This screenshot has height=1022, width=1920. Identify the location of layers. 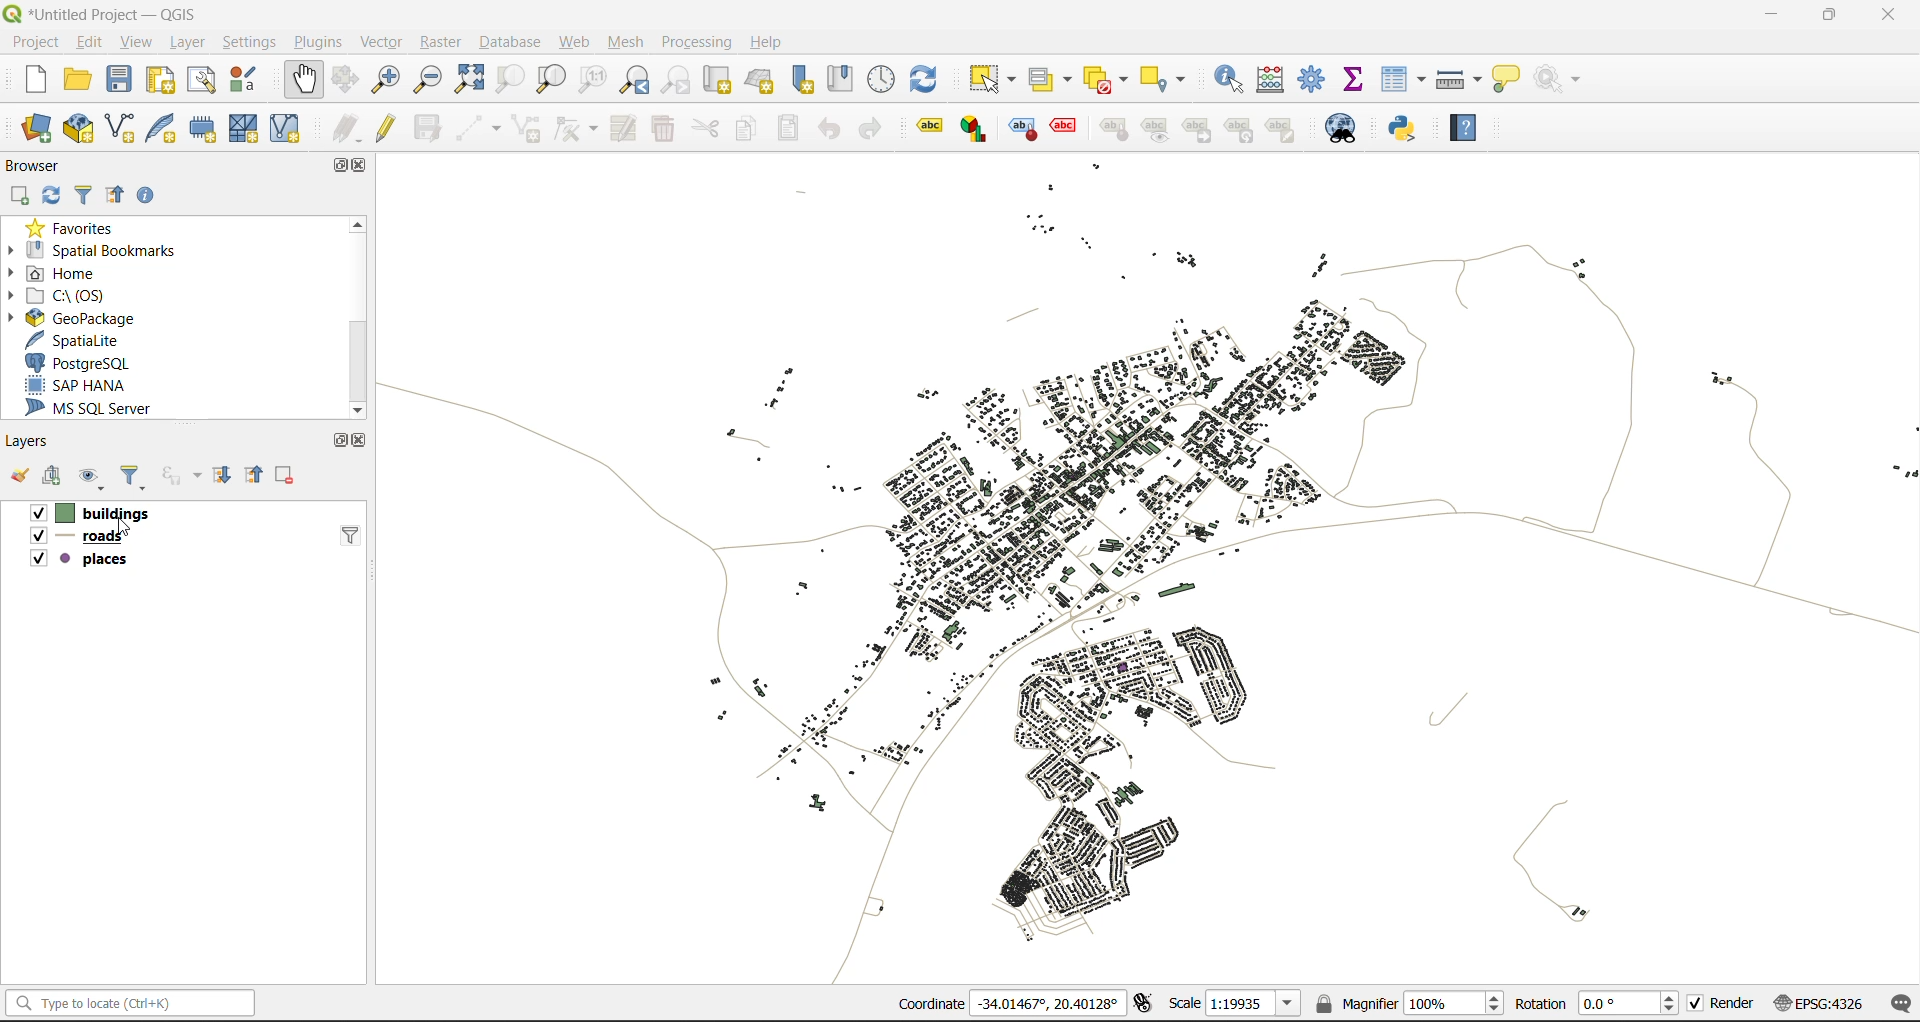
(28, 440).